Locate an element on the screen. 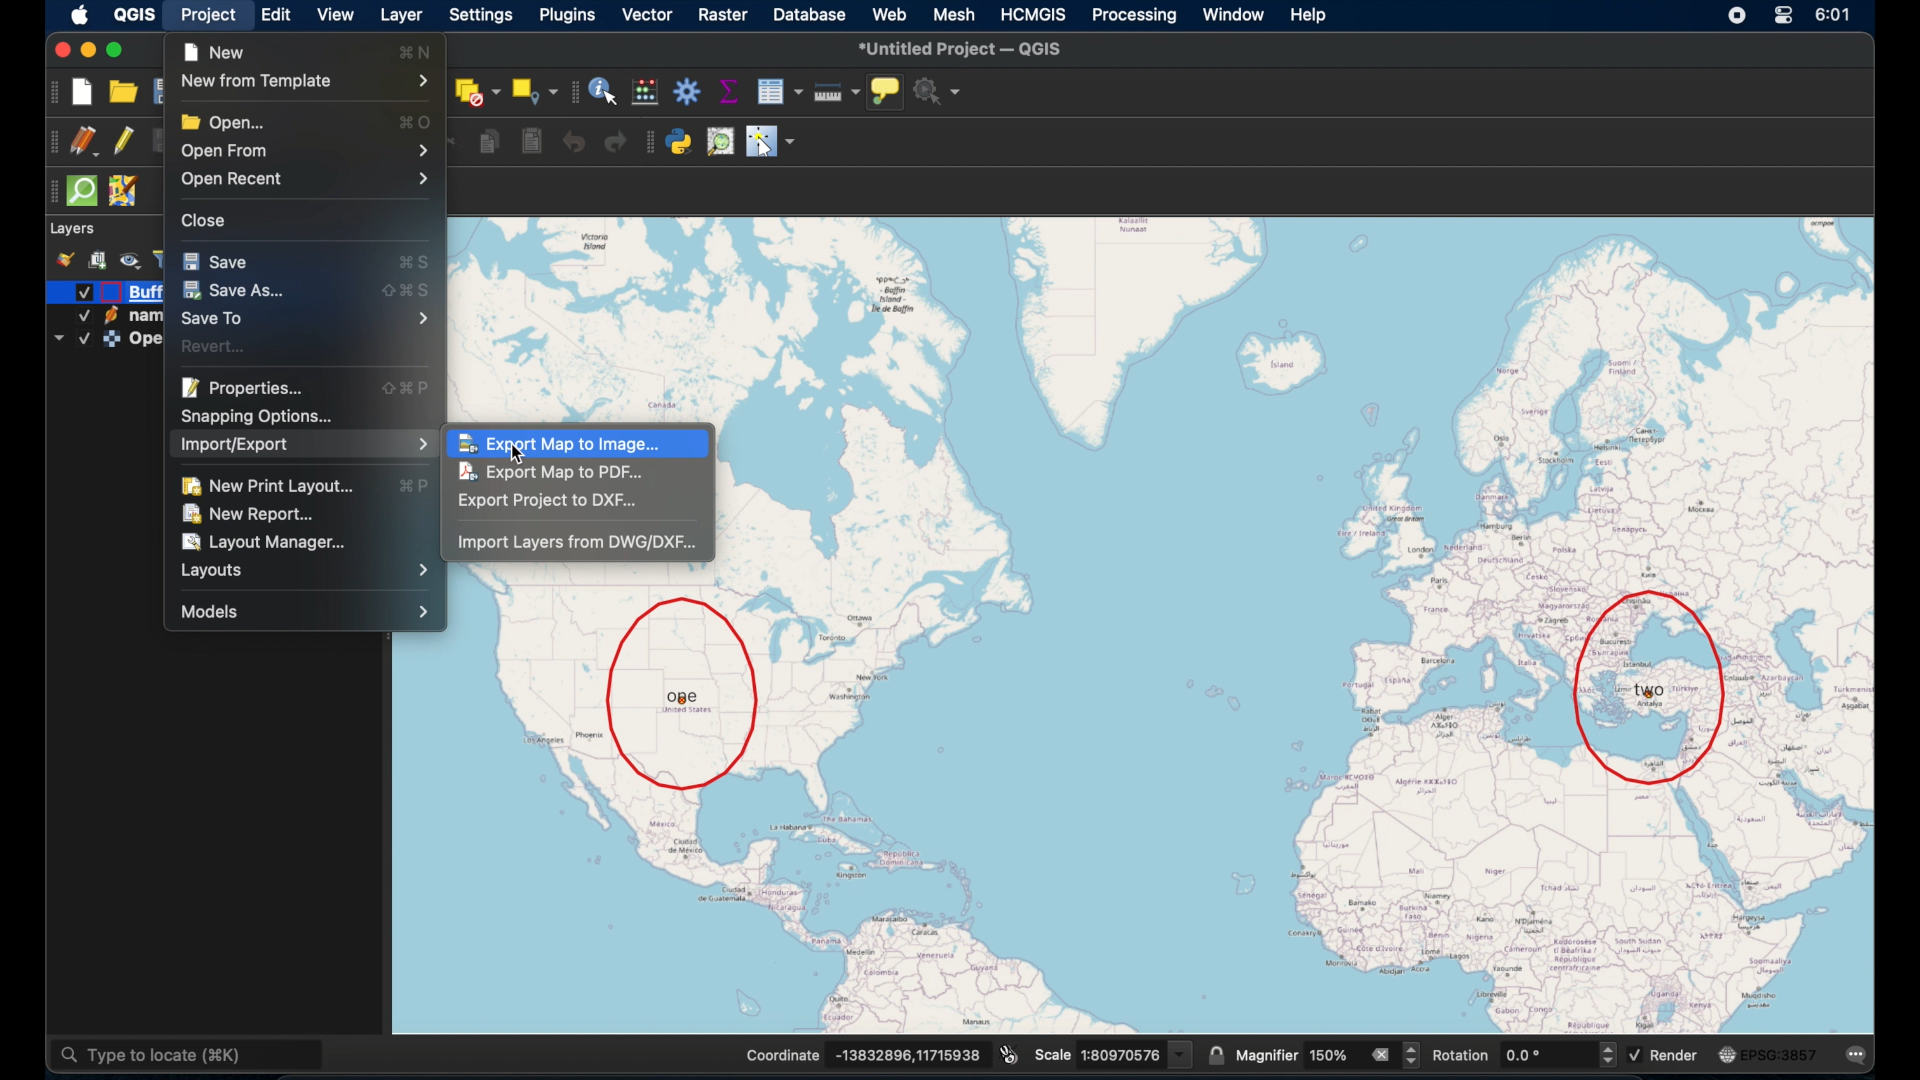 Image resolution: width=1920 pixels, height=1080 pixels. identify features is located at coordinates (602, 91).